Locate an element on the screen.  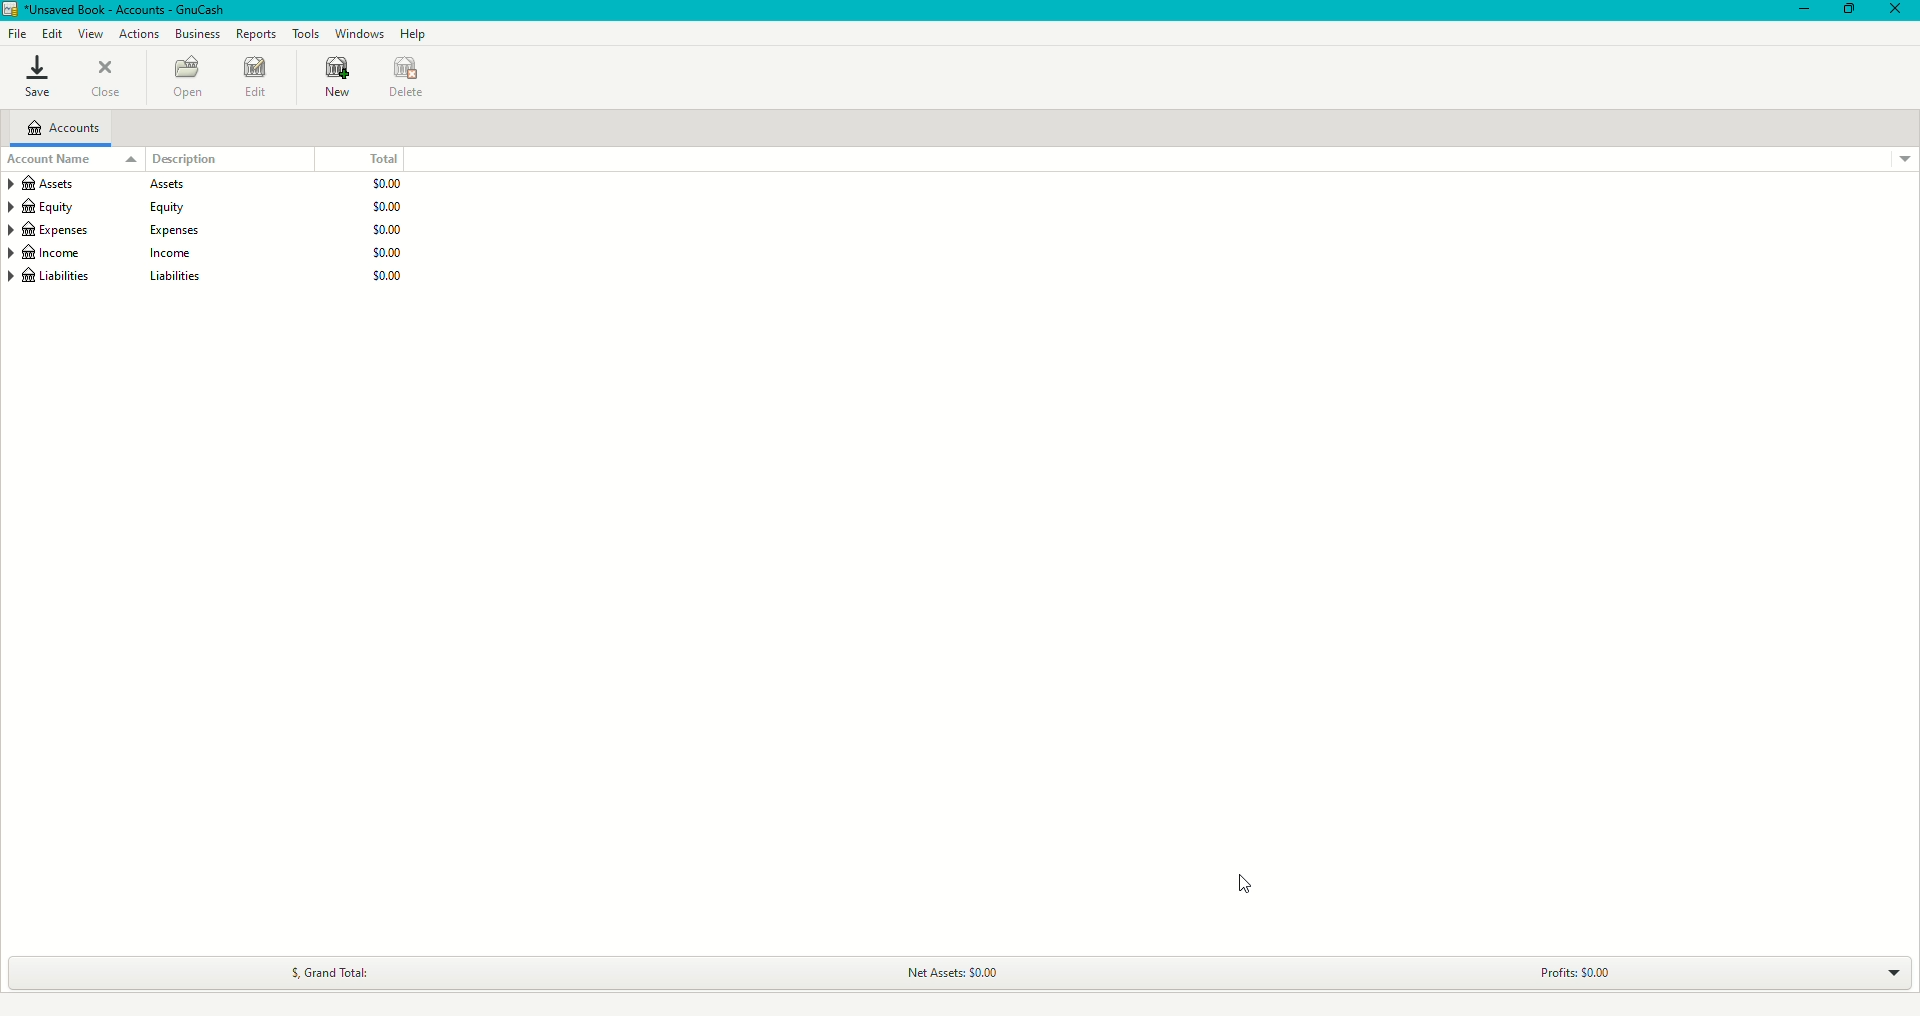
Close is located at coordinates (107, 78).